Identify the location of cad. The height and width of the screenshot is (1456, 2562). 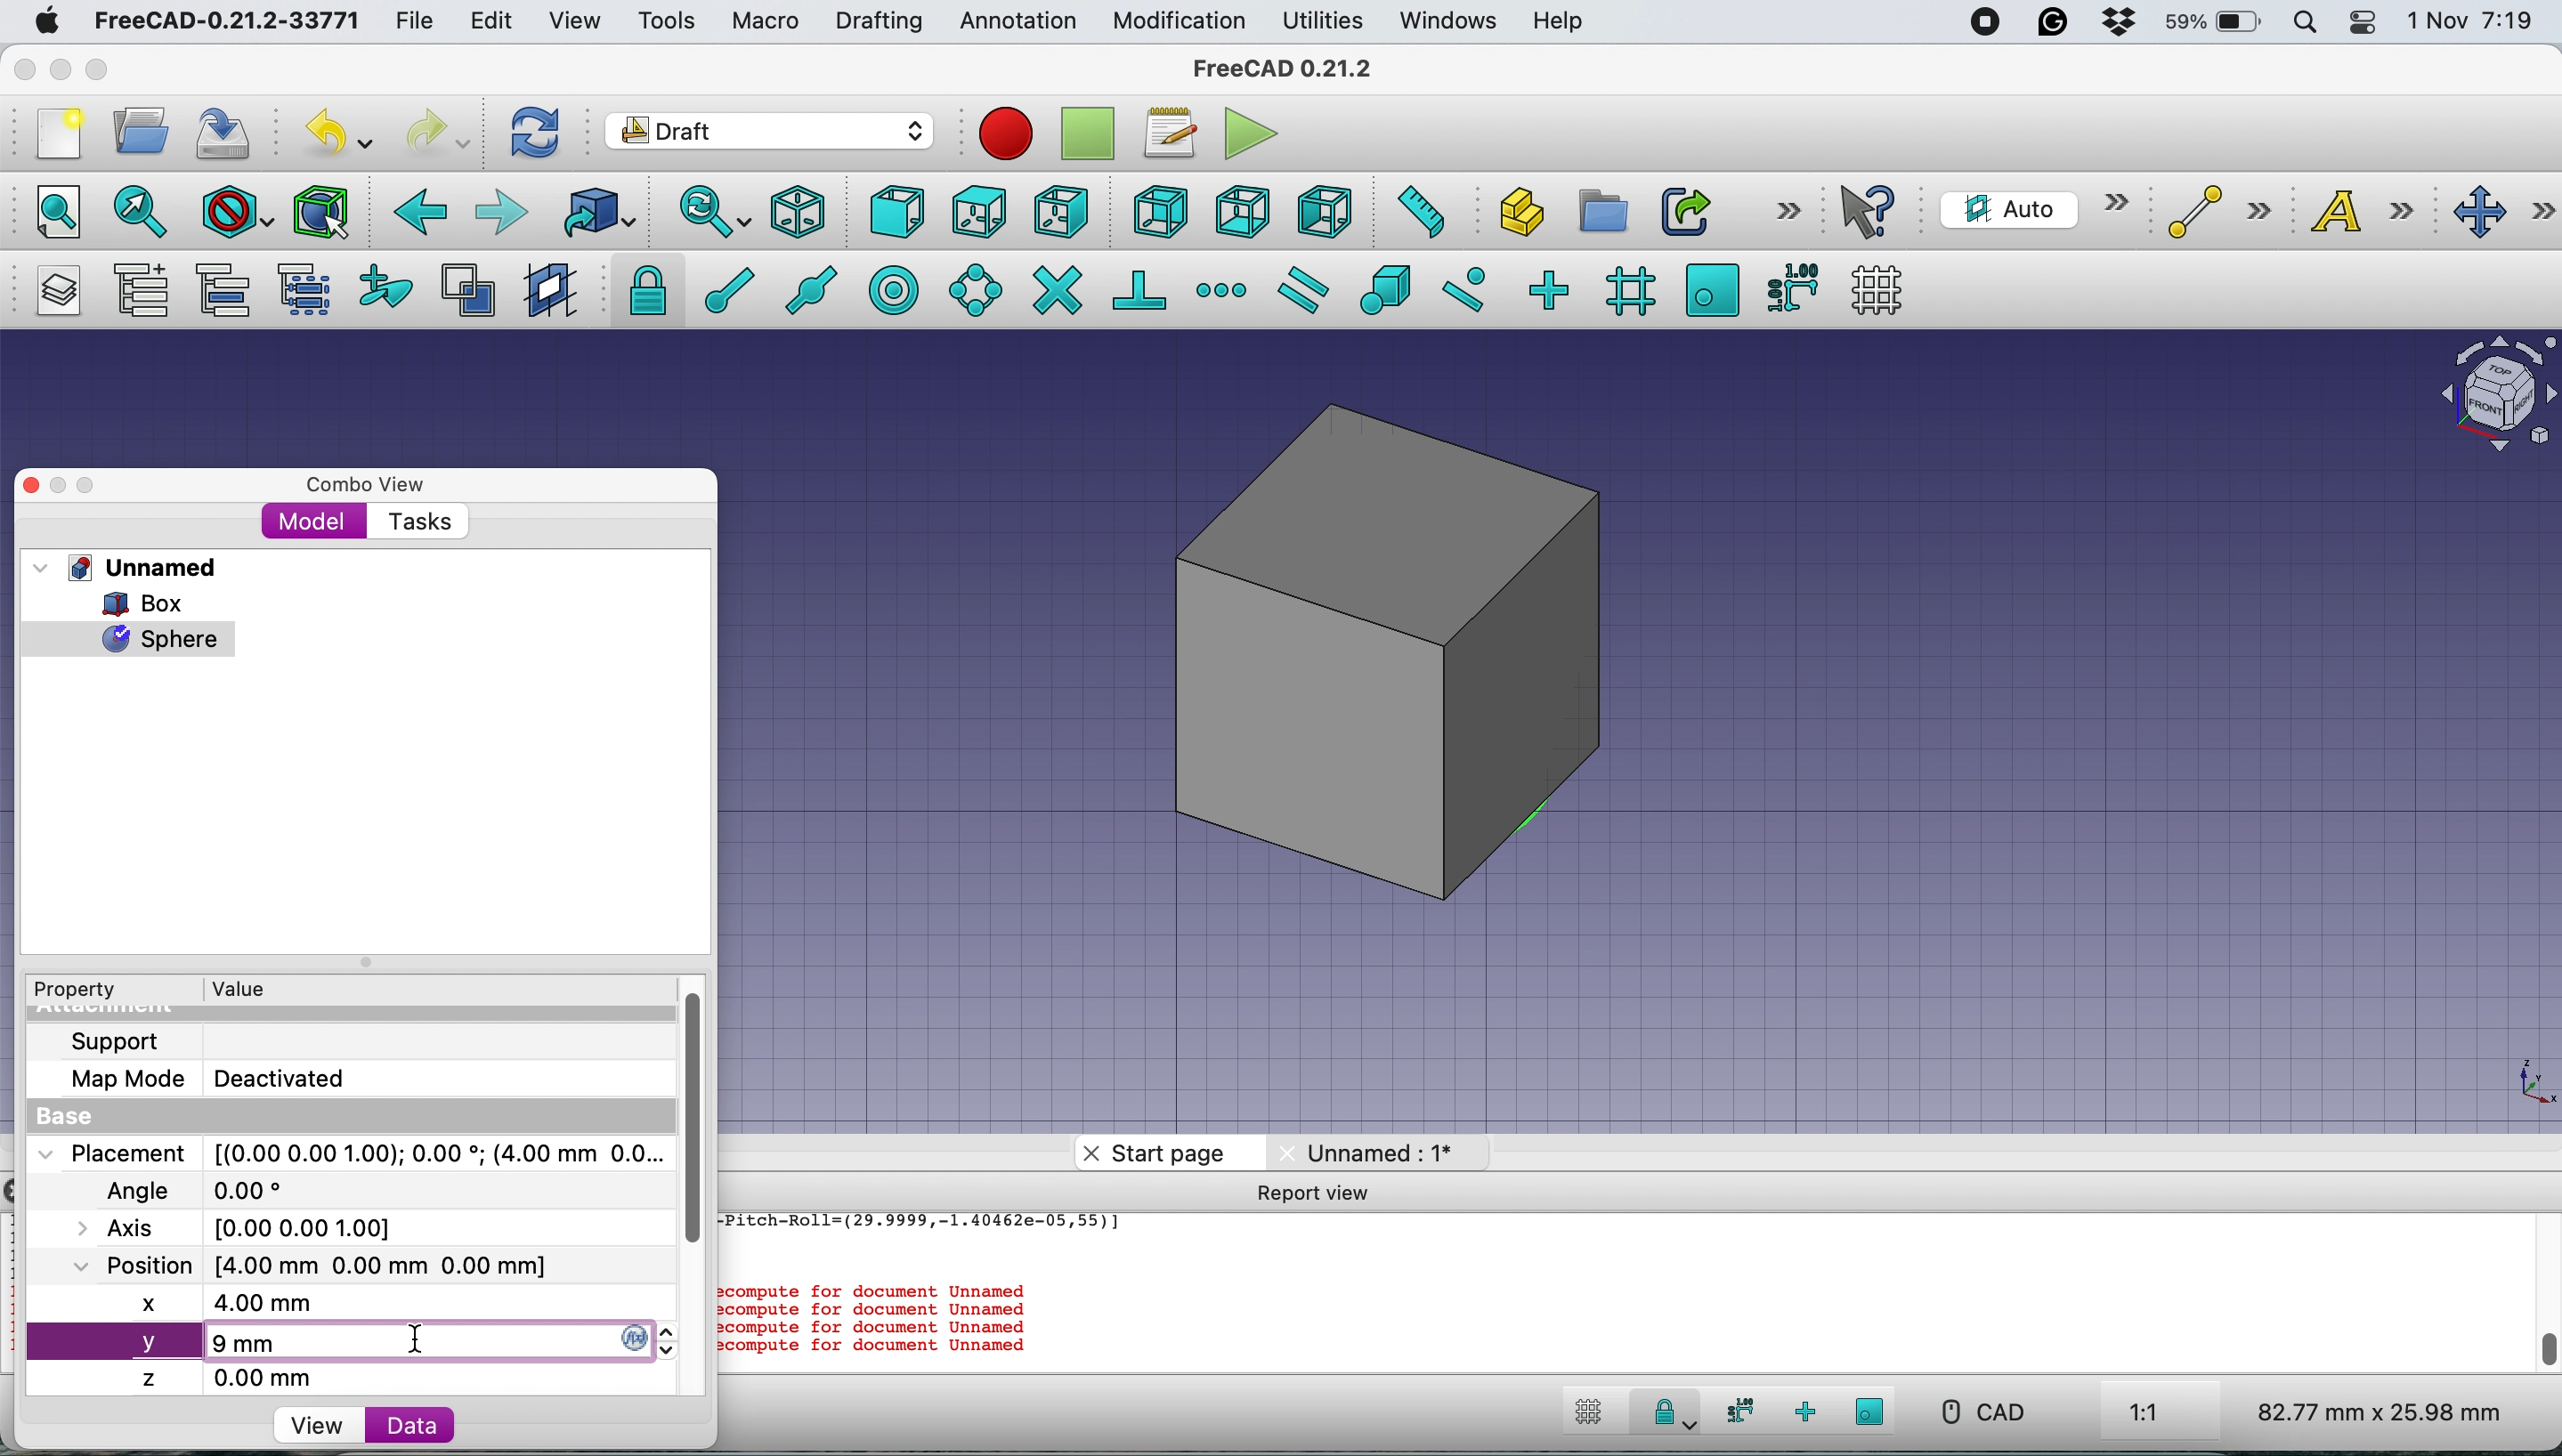
(1981, 1412).